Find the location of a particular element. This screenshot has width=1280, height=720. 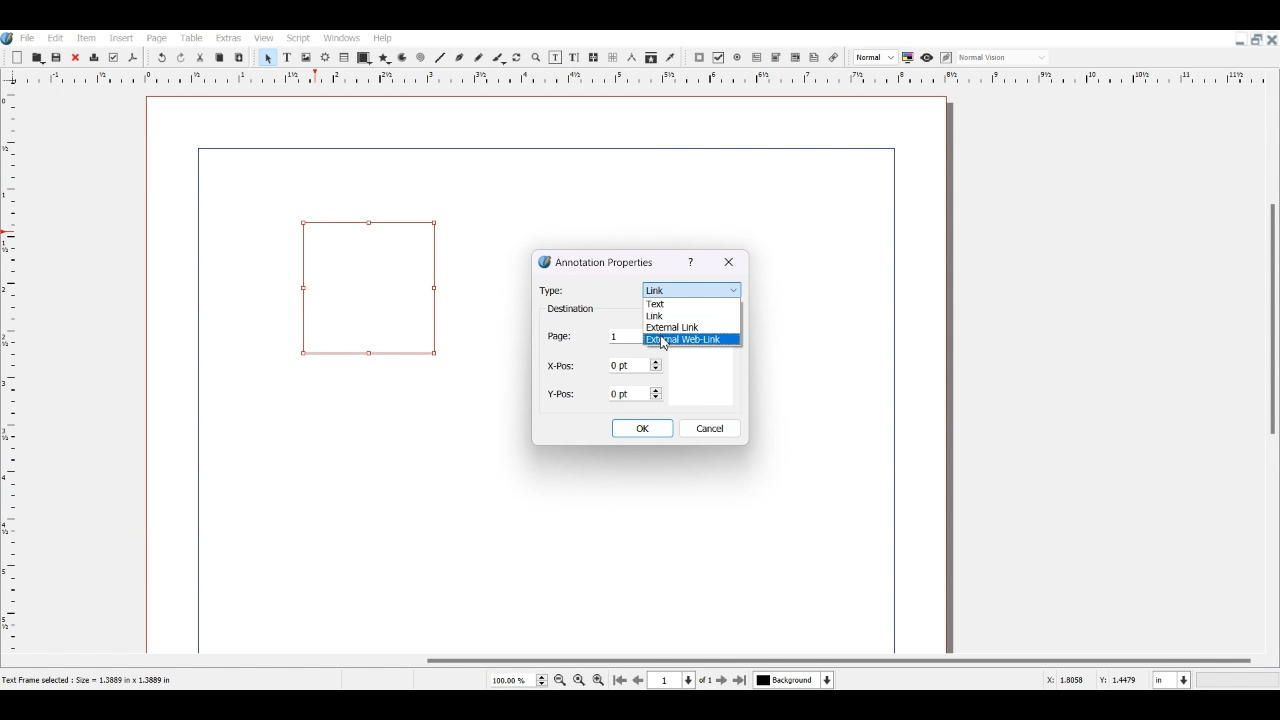

Bezier curve is located at coordinates (459, 57).